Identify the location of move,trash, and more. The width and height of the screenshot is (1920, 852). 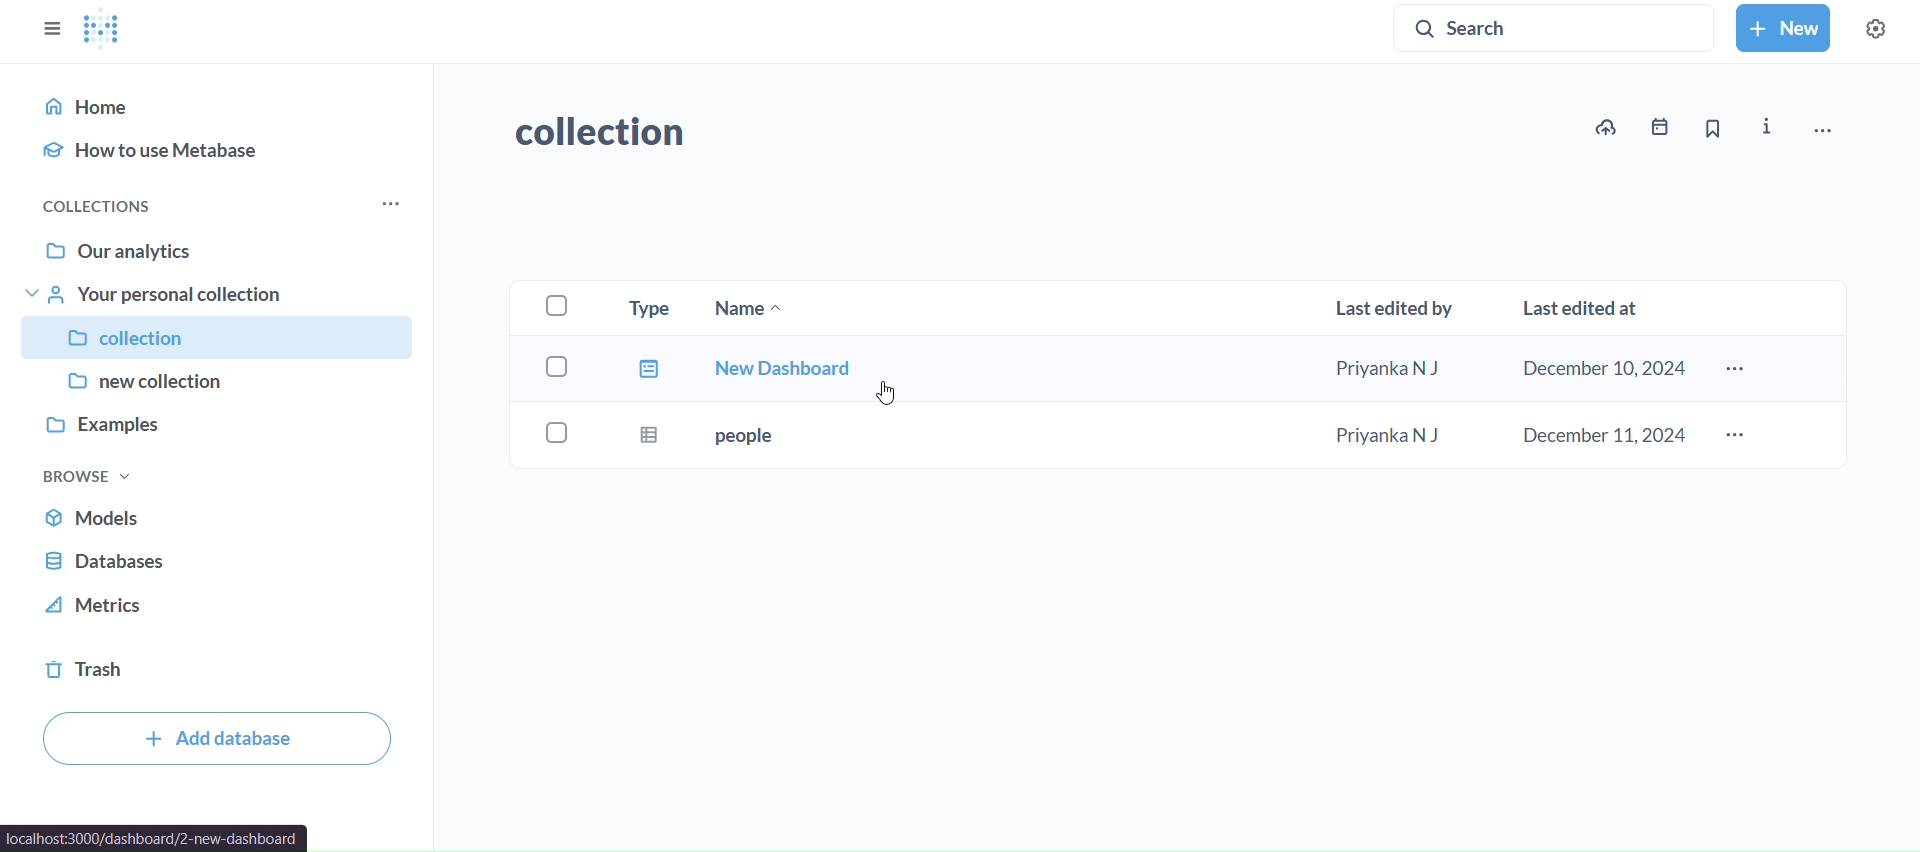
(1831, 130).